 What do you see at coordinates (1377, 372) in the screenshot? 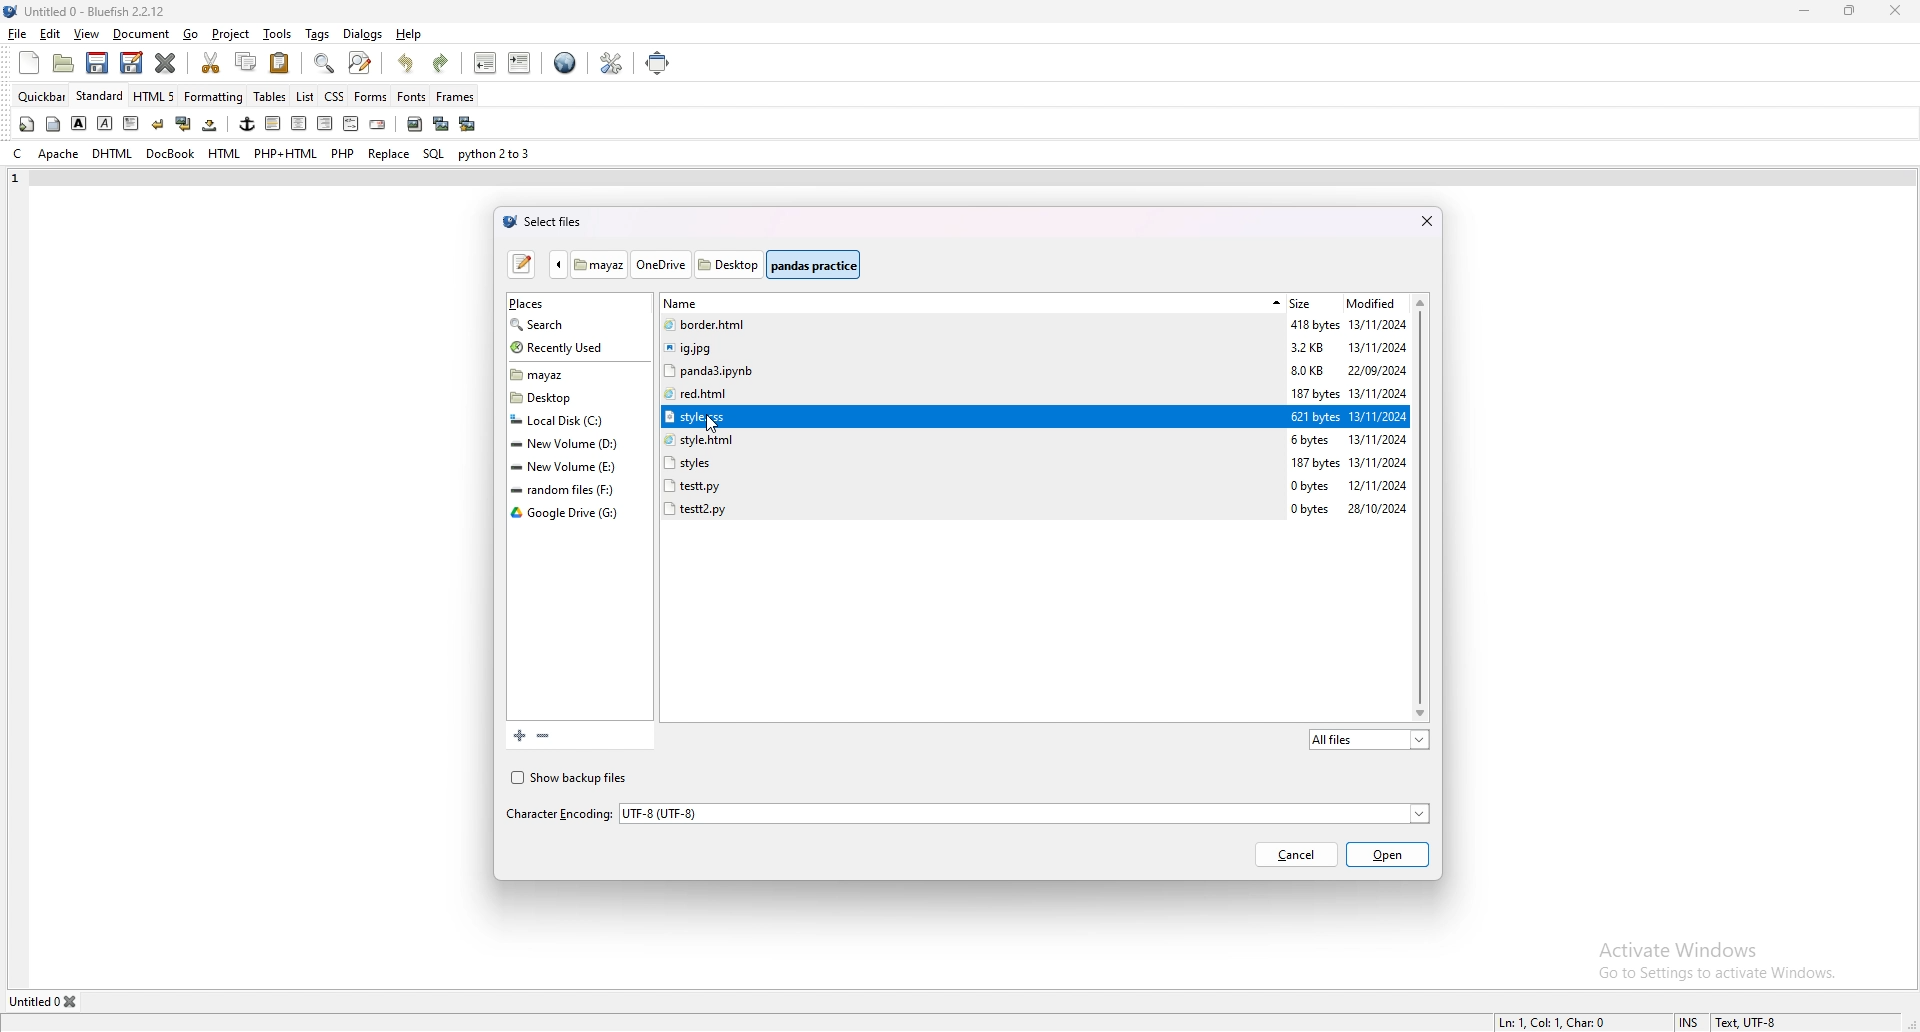
I see `22/09/2024` at bounding box center [1377, 372].